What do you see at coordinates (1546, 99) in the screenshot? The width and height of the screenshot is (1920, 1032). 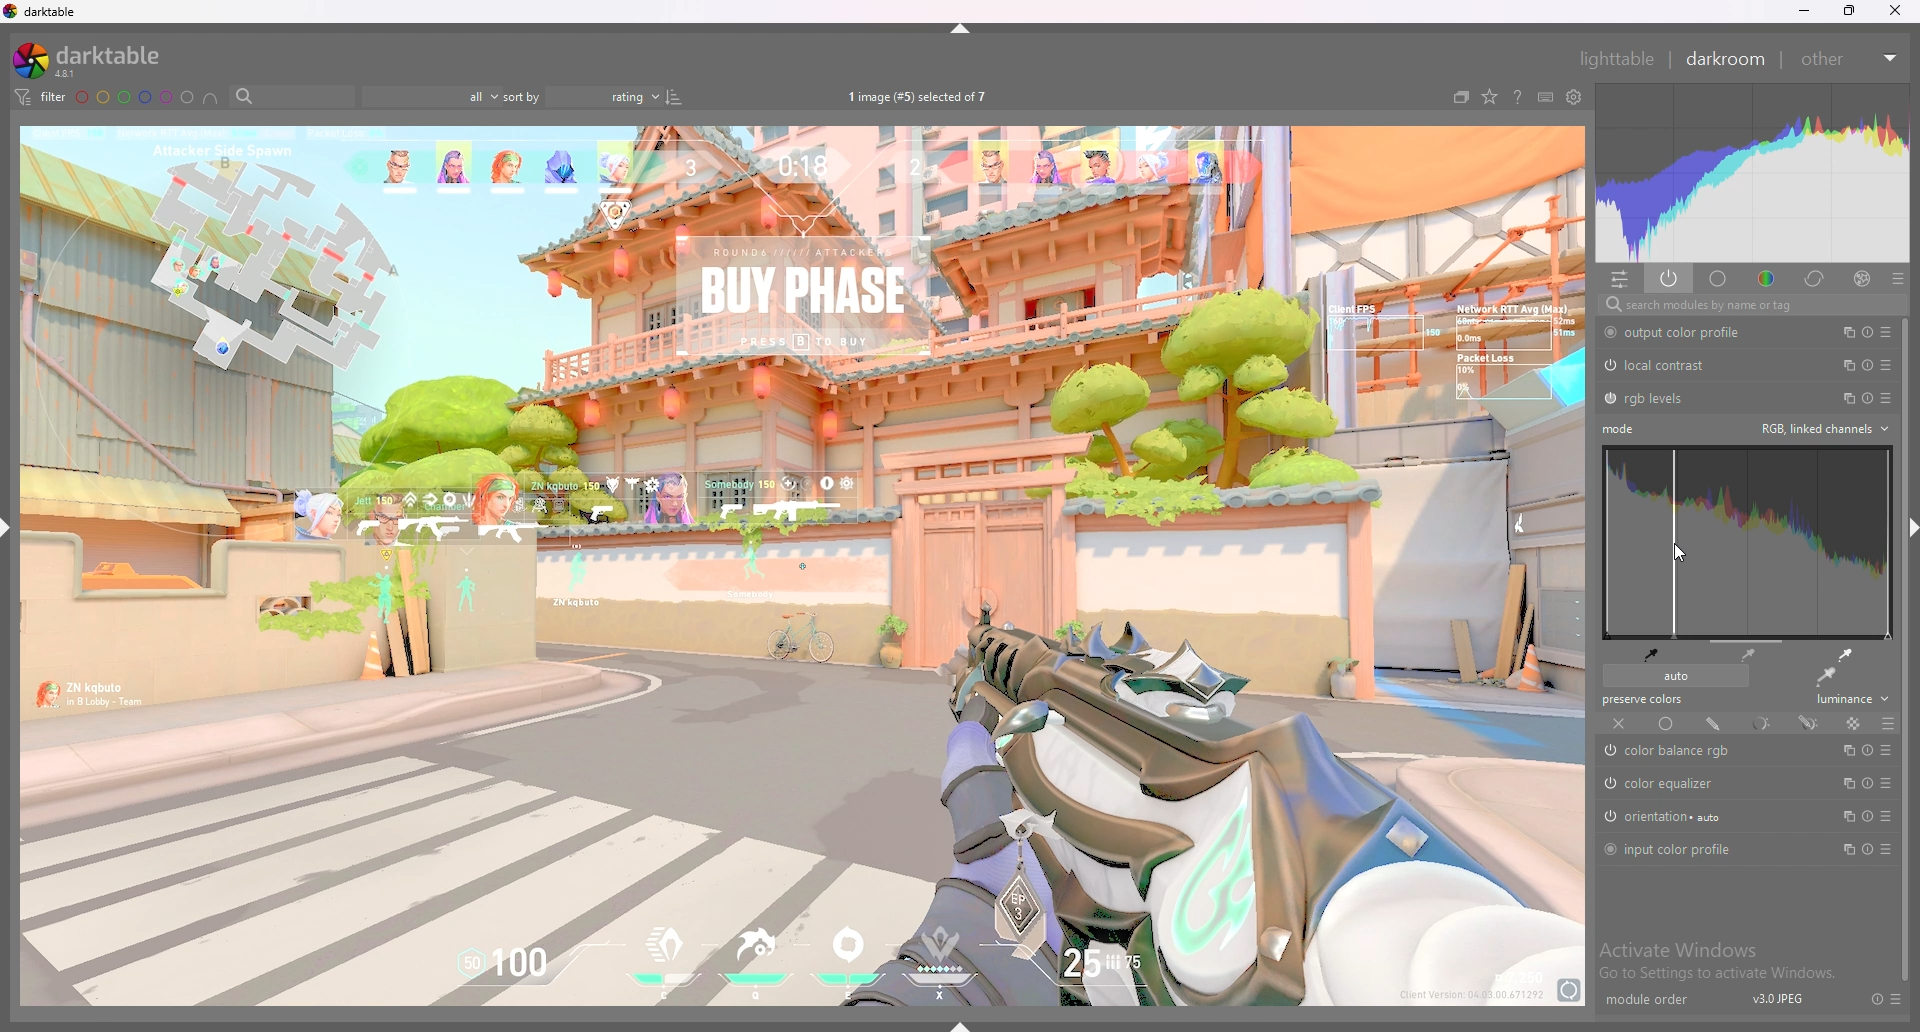 I see `keyboard shortcuts` at bounding box center [1546, 99].